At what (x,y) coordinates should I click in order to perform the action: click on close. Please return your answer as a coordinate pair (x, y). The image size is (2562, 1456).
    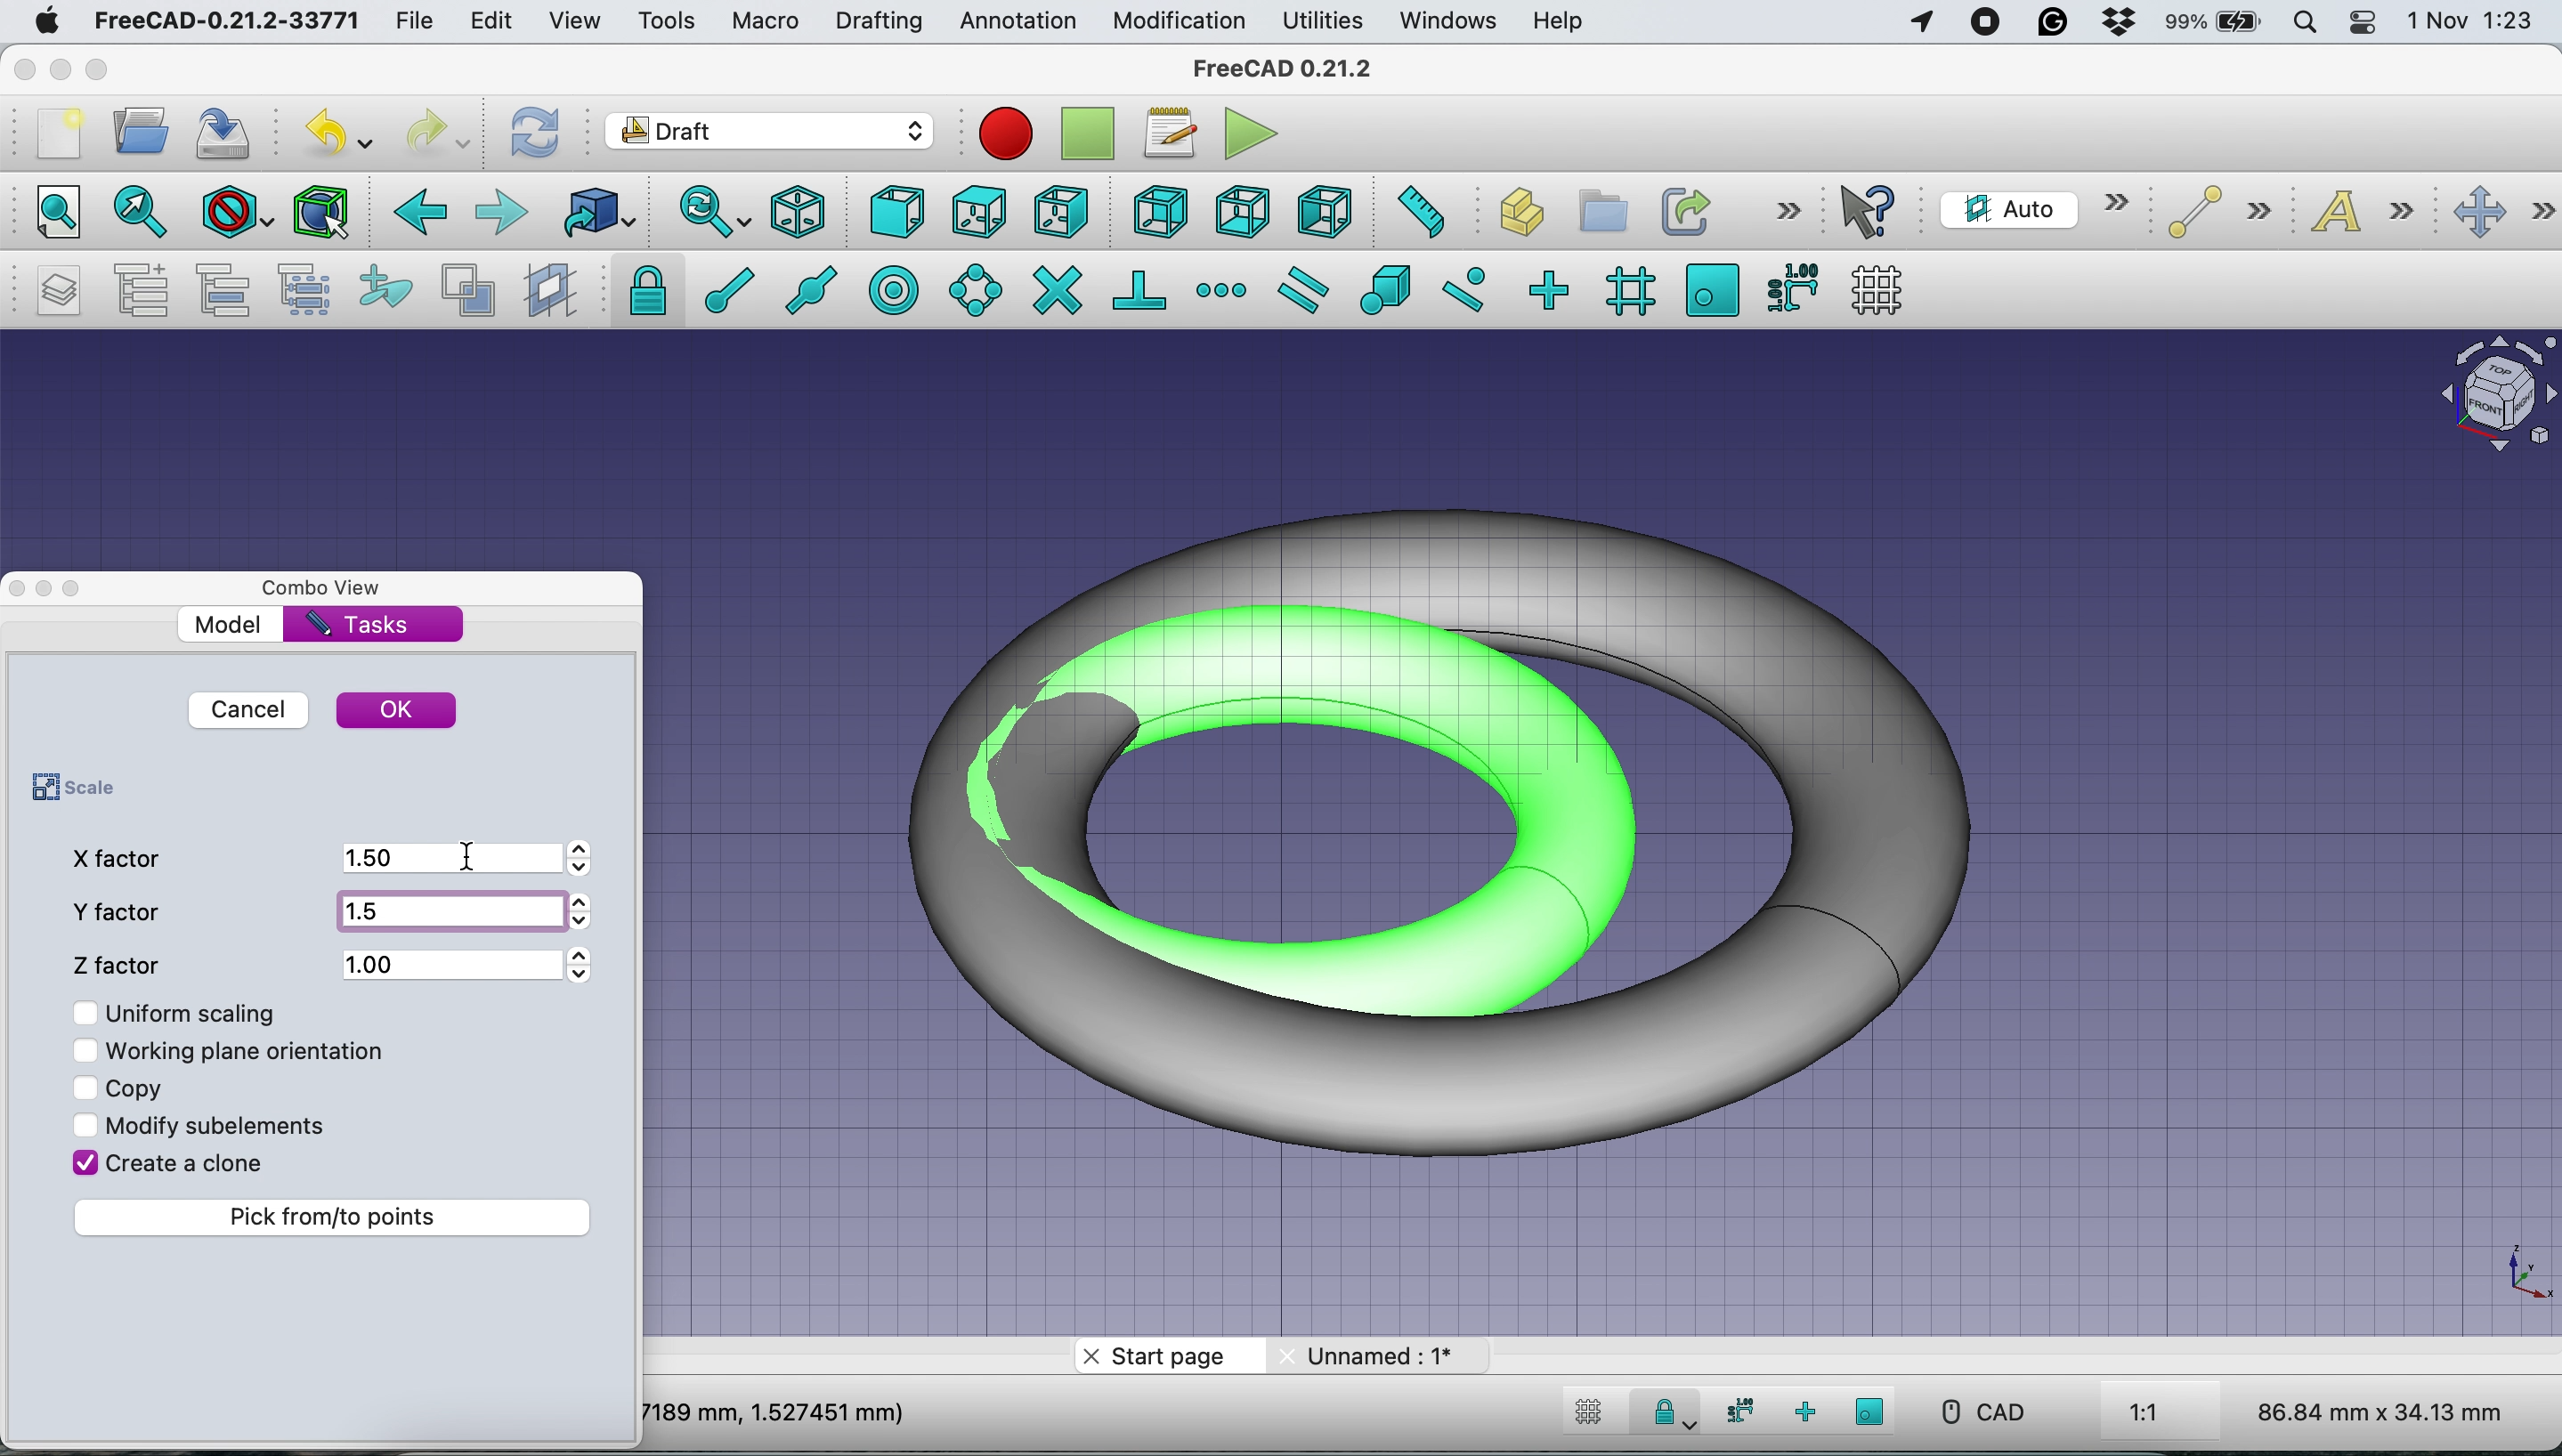
    Looking at the image, I should click on (21, 69).